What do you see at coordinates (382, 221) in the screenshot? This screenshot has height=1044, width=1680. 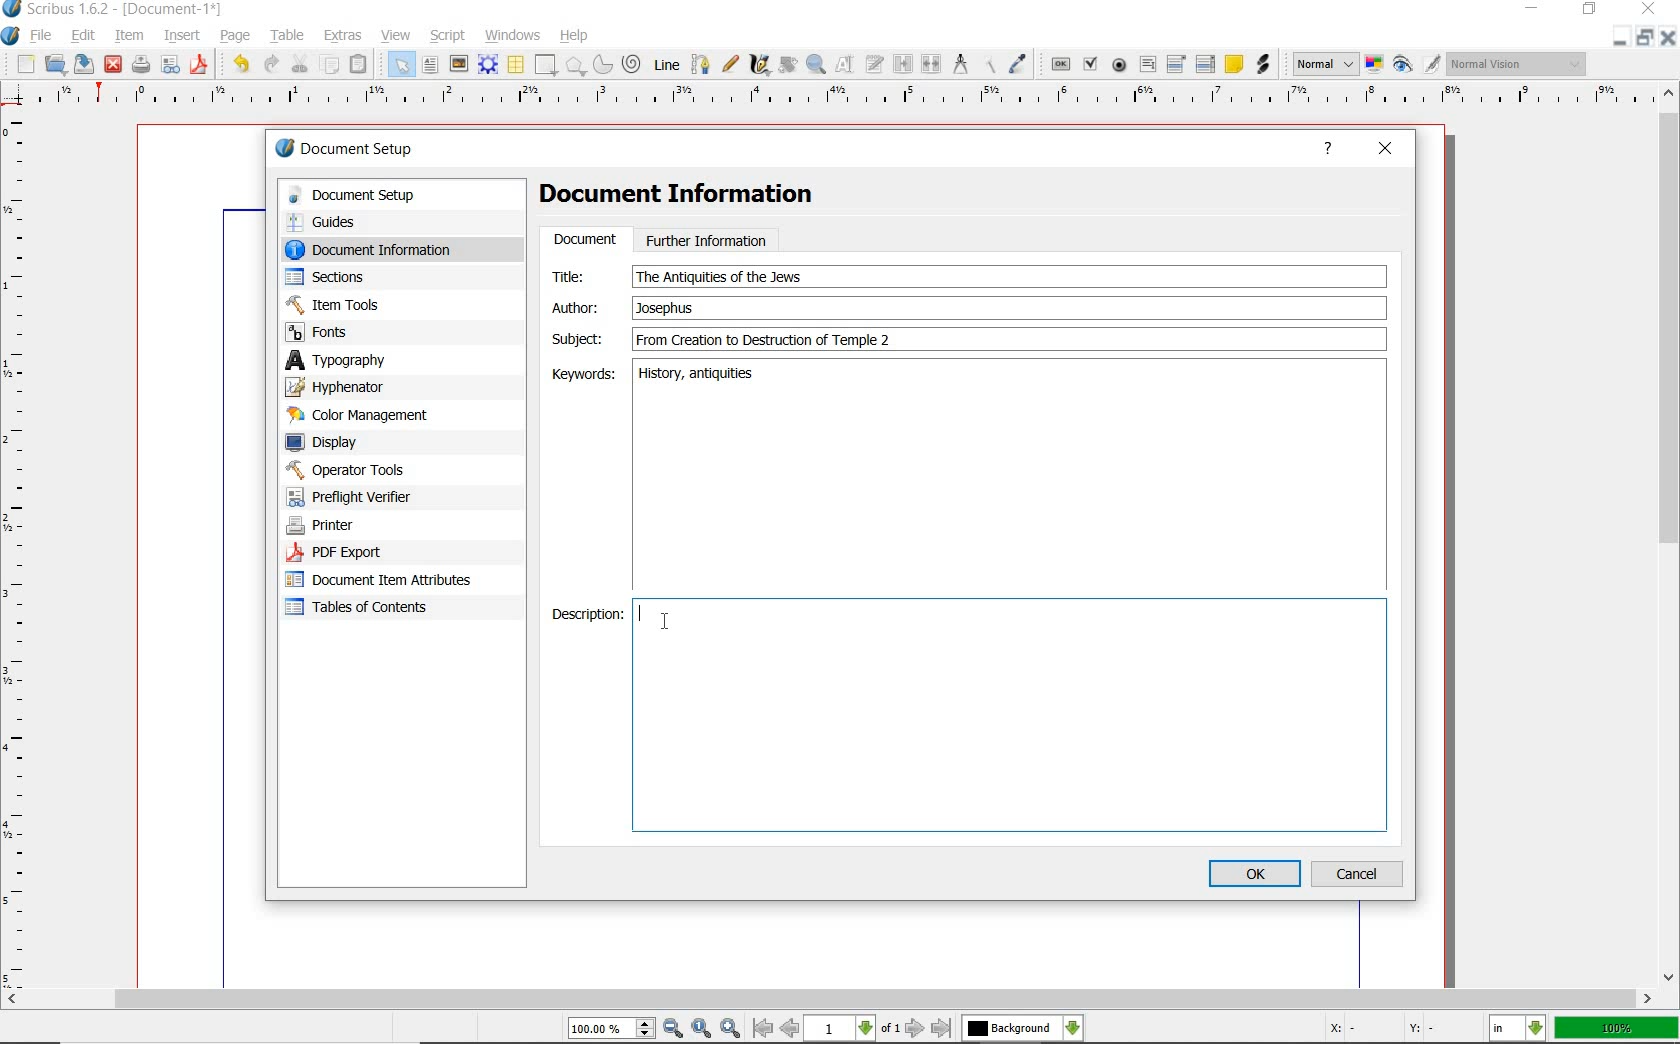 I see `guides` at bounding box center [382, 221].